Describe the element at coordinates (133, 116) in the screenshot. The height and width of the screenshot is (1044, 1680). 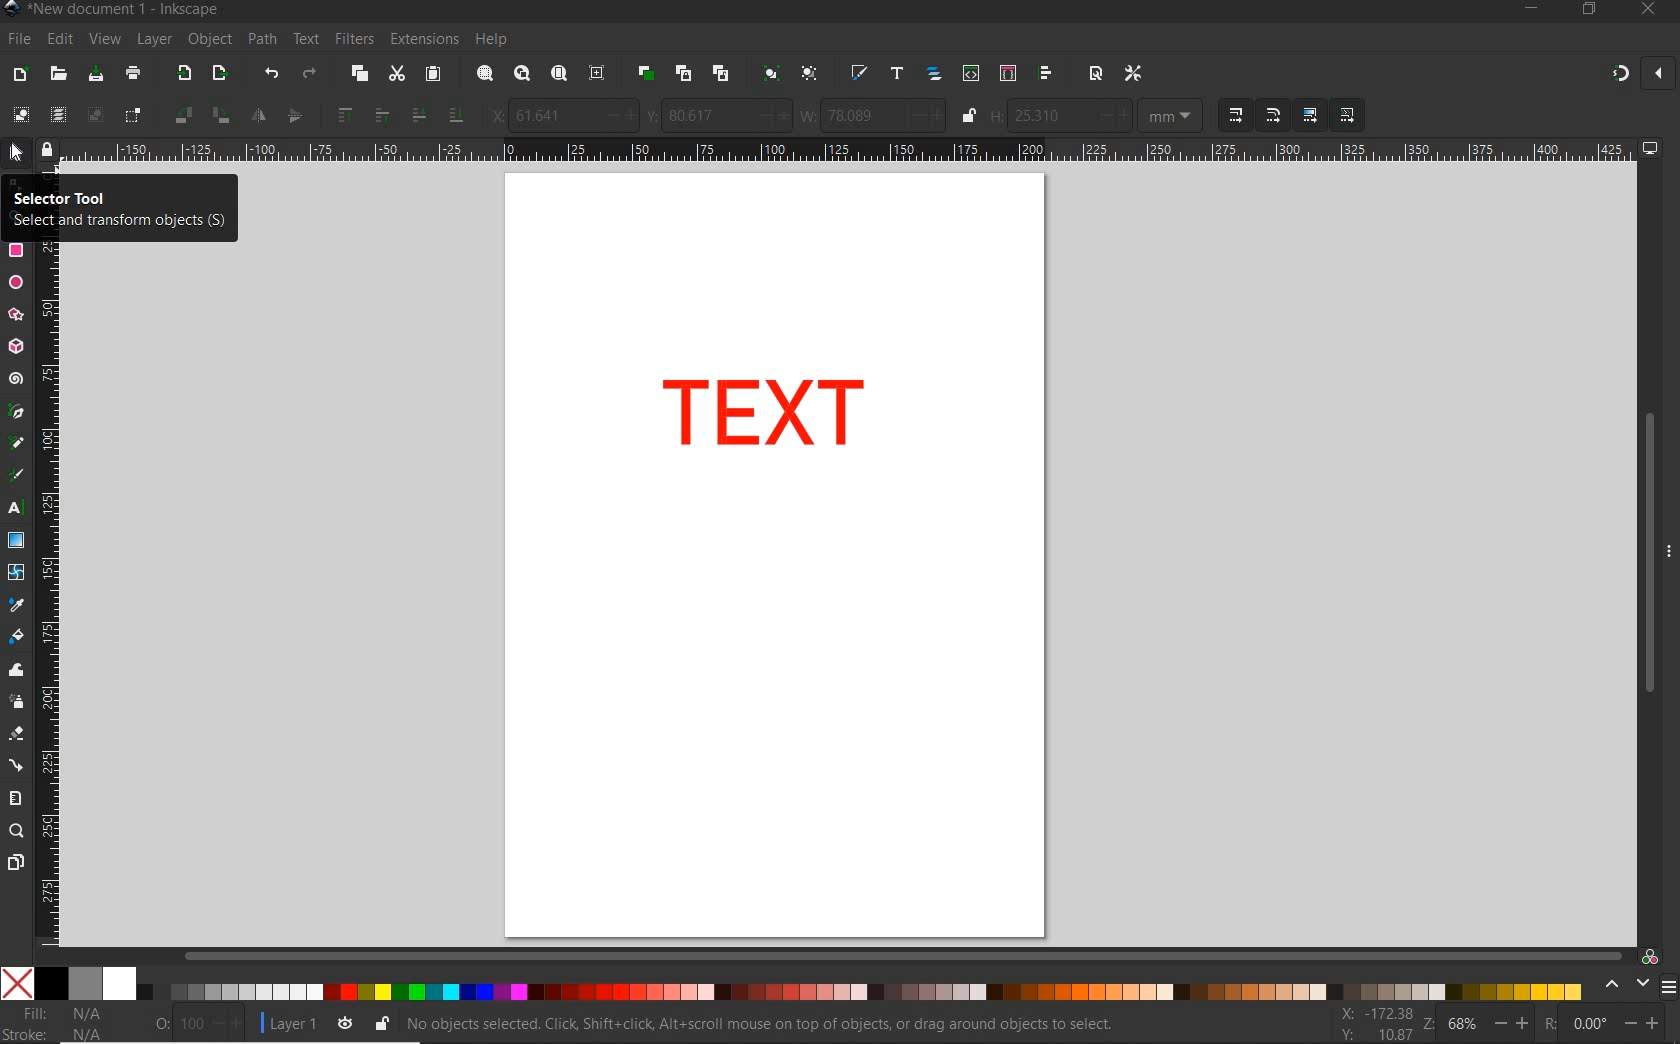
I see `toggle selection box to select all touched objects` at that location.